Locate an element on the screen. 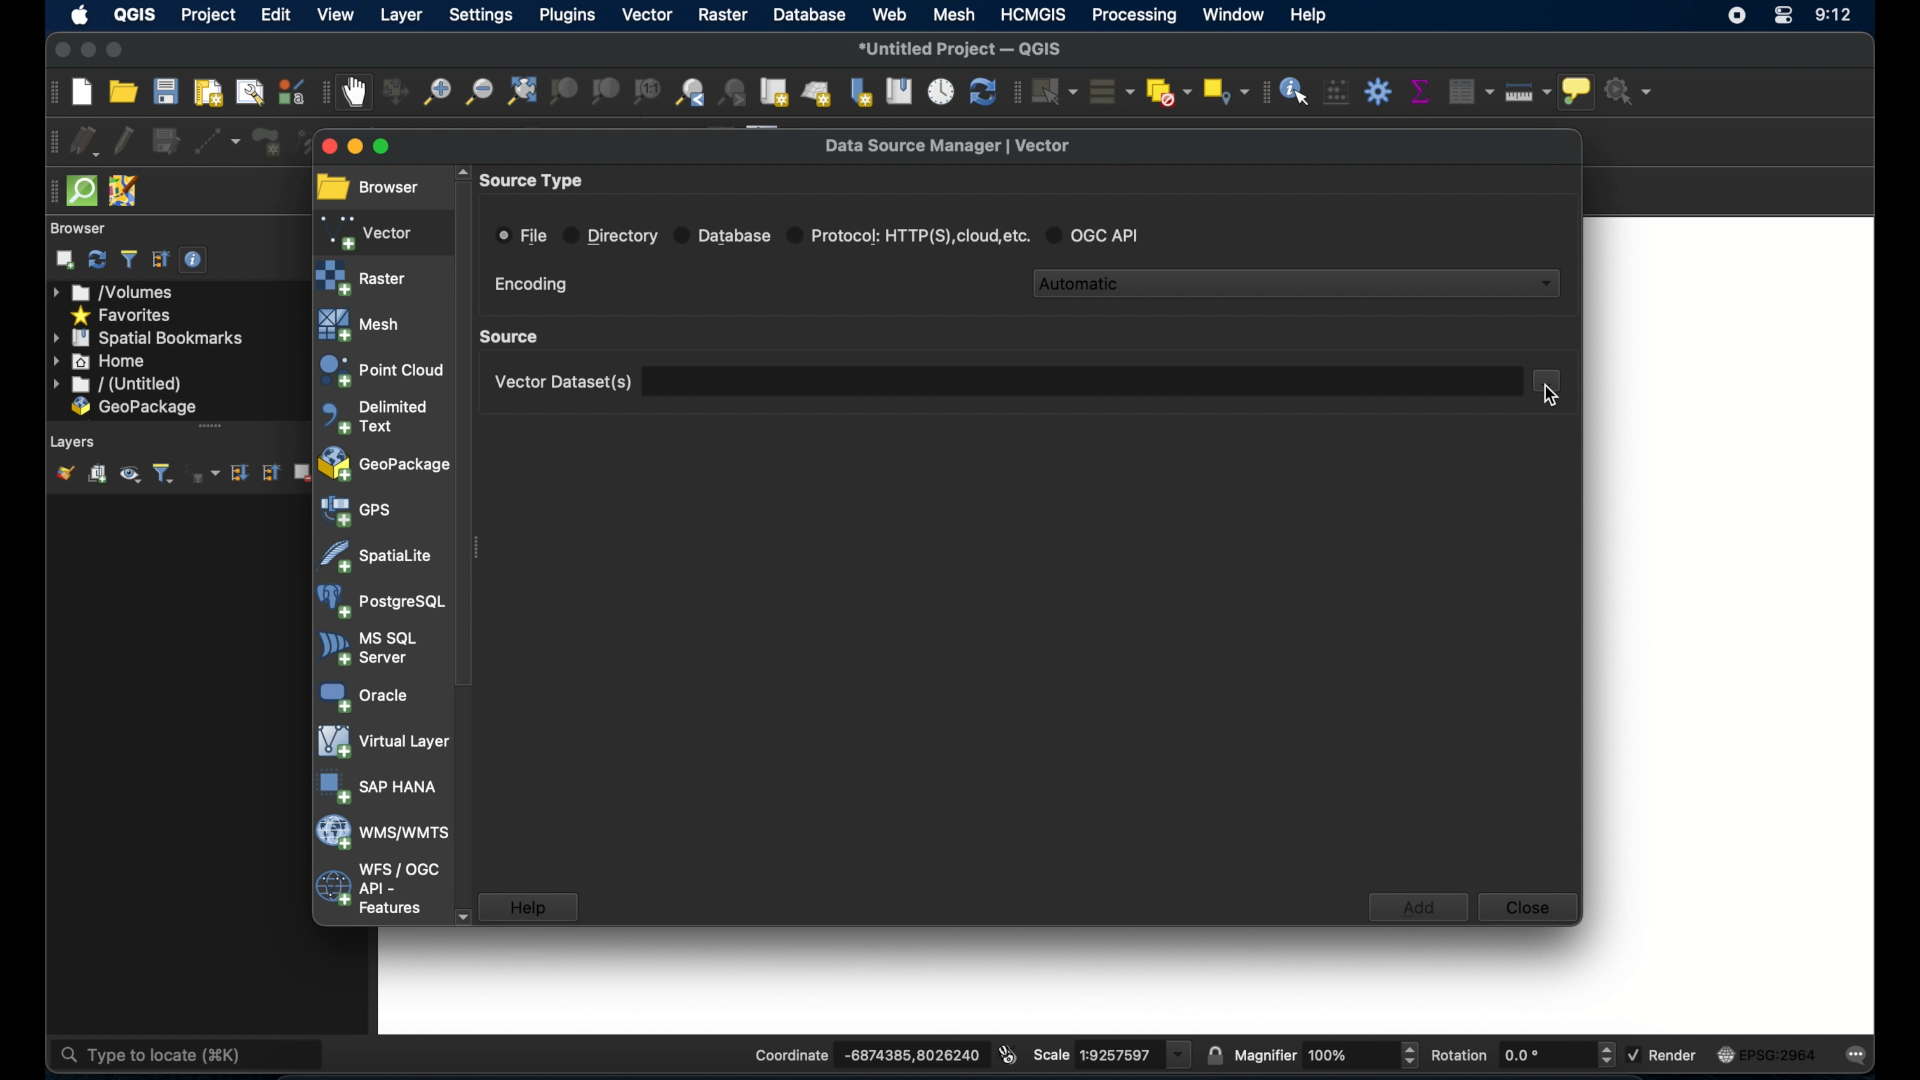 The image size is (1920, 1080). browser is located at coordinates (368, 188).